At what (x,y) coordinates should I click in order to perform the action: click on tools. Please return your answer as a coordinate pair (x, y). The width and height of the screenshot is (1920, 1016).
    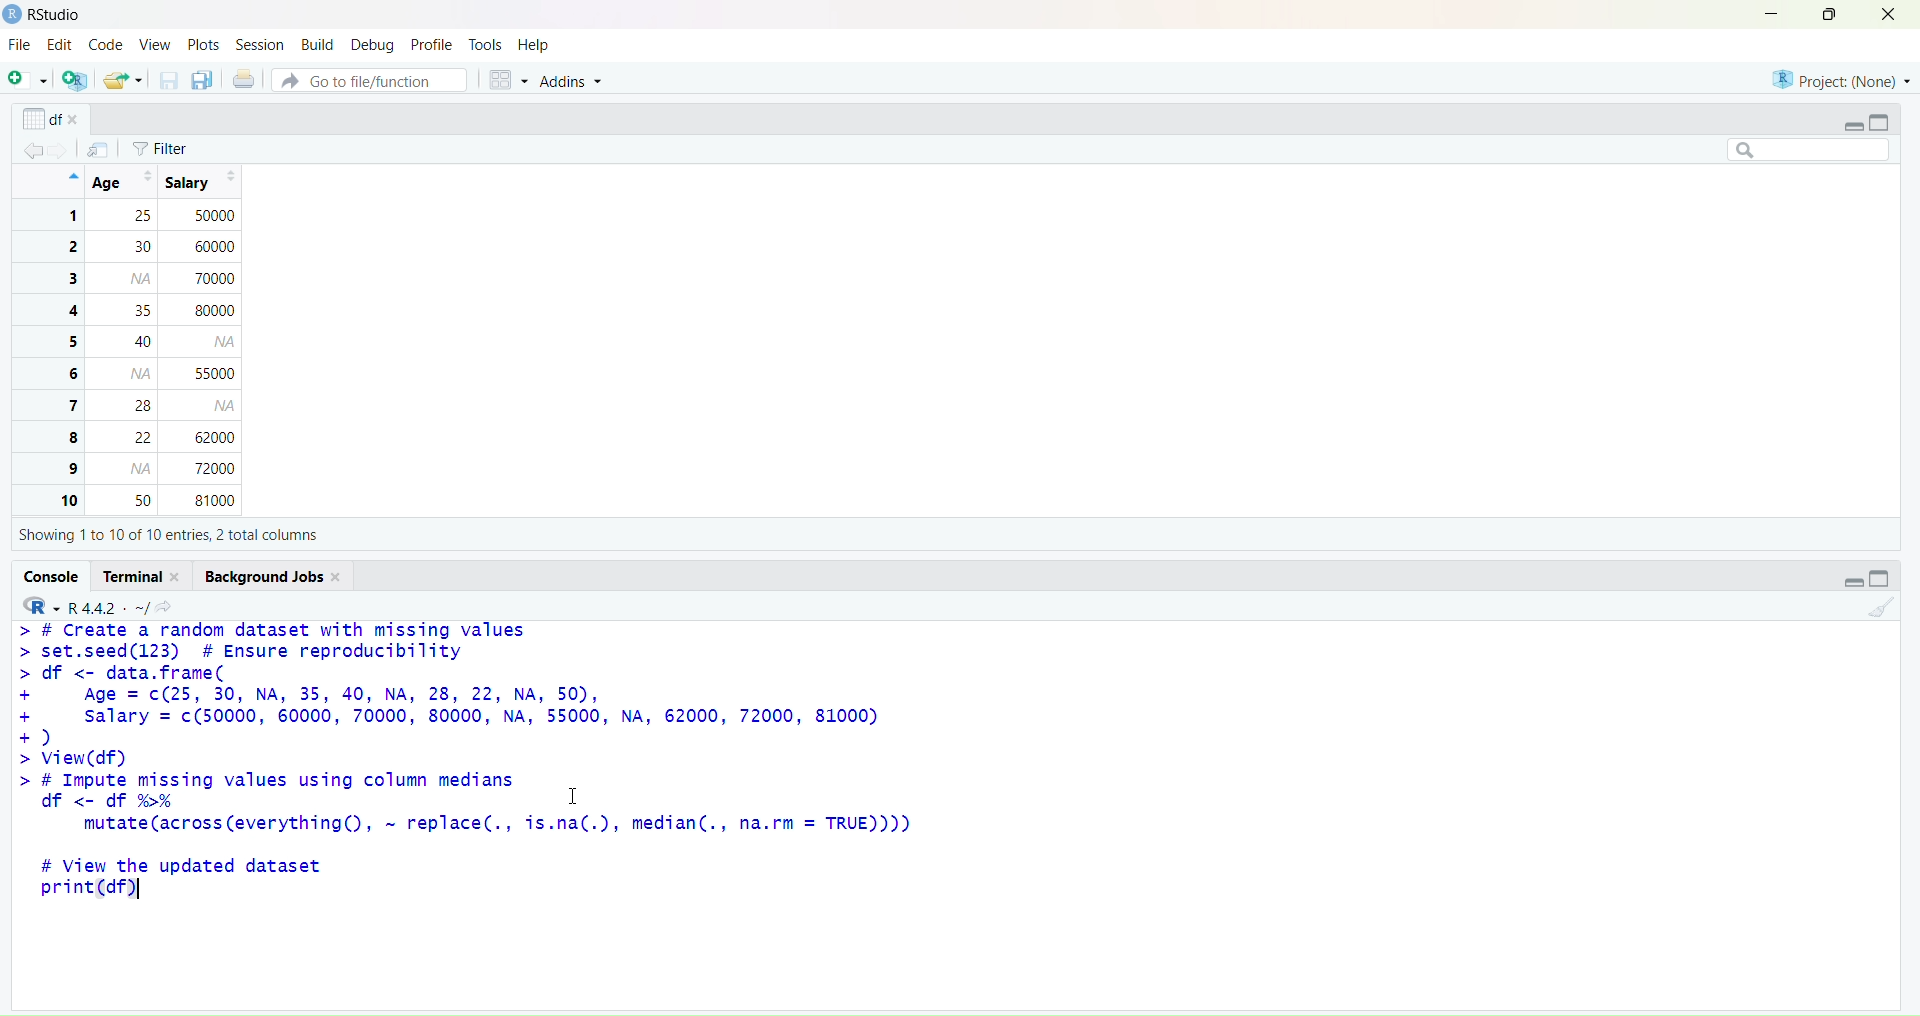
    Looking at the image, I should click on (488, 44).